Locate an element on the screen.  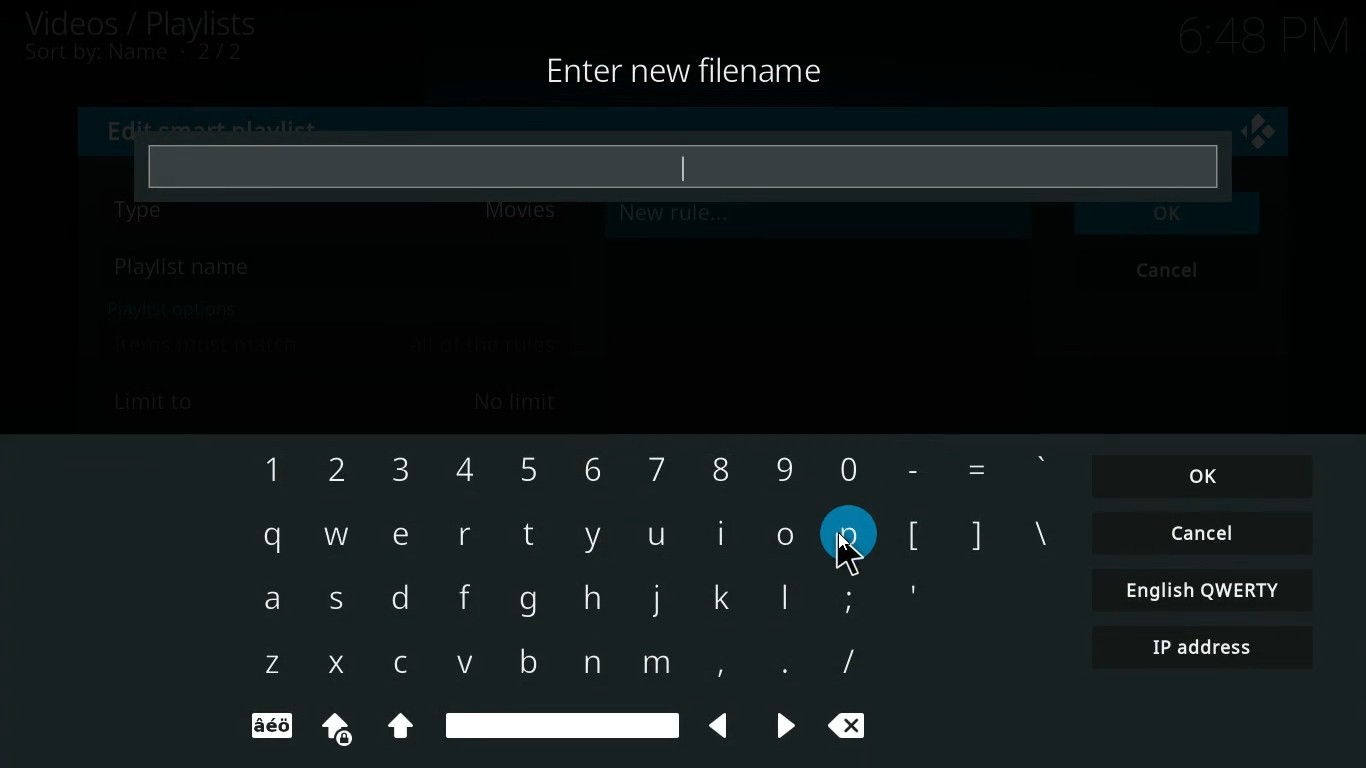
0 is located at coordinates (845, 465).